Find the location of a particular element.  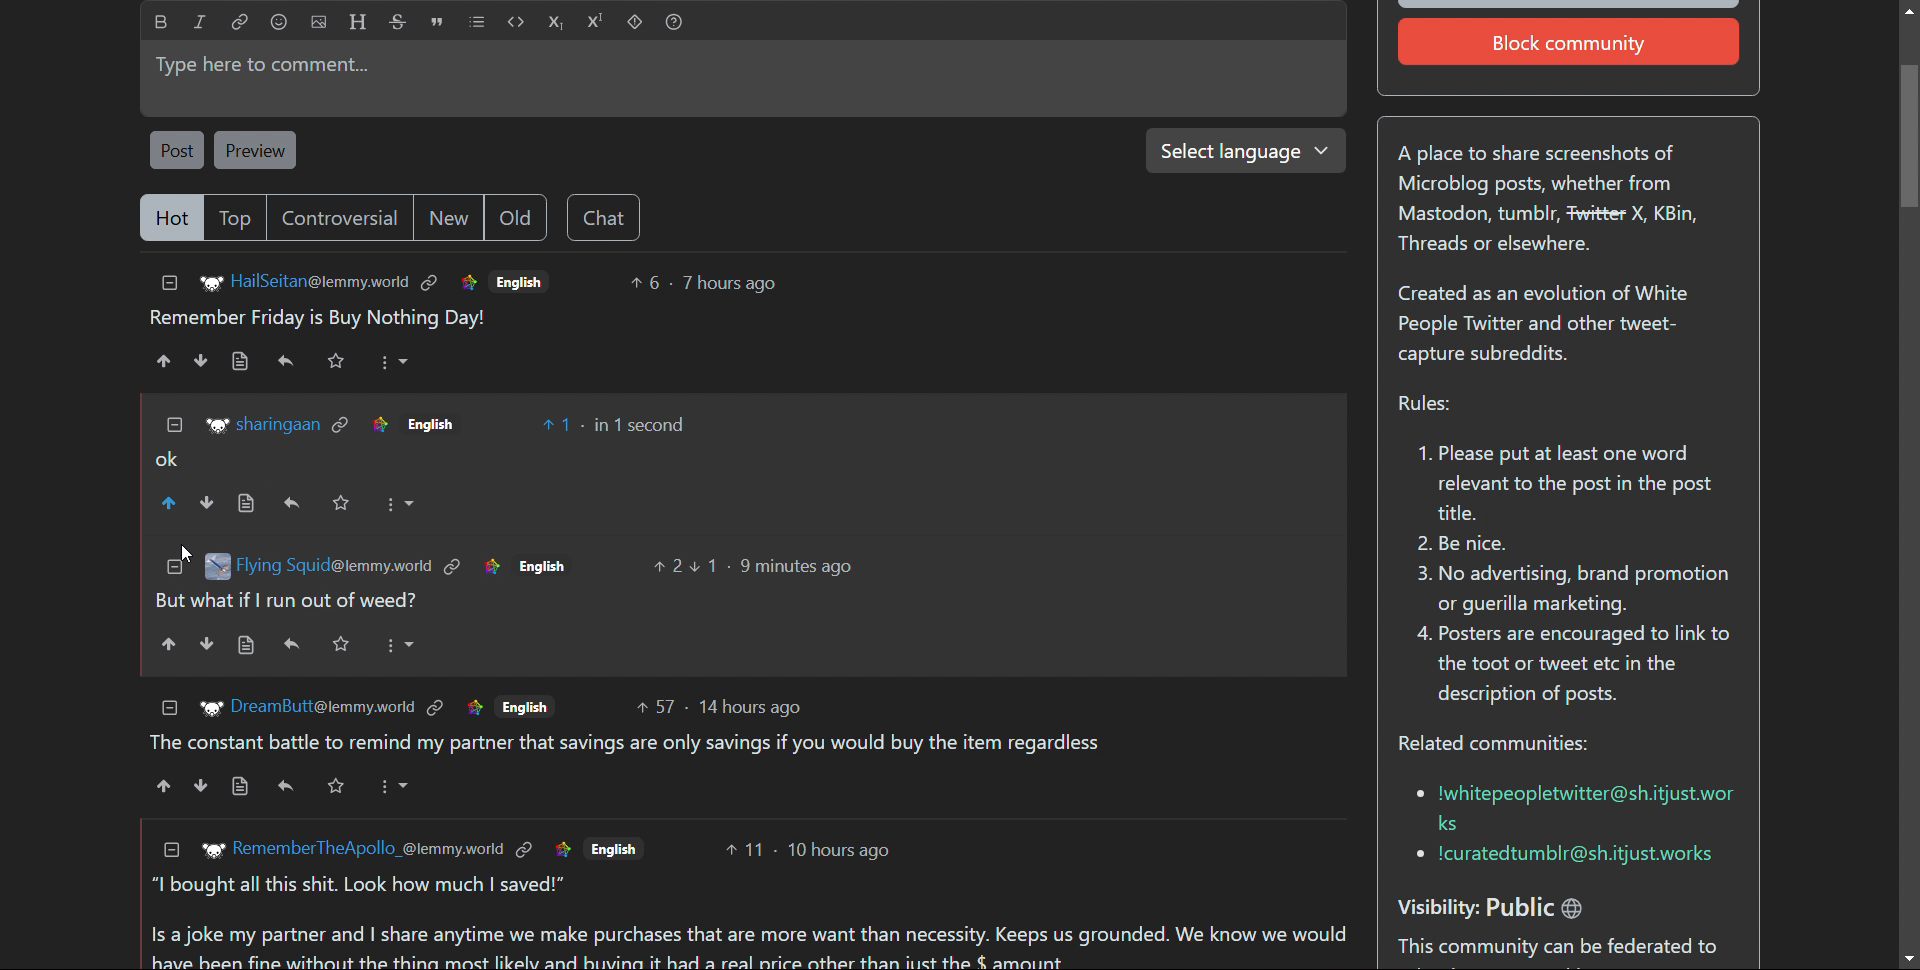

number of upvotes is located at coordinates (647, 283).